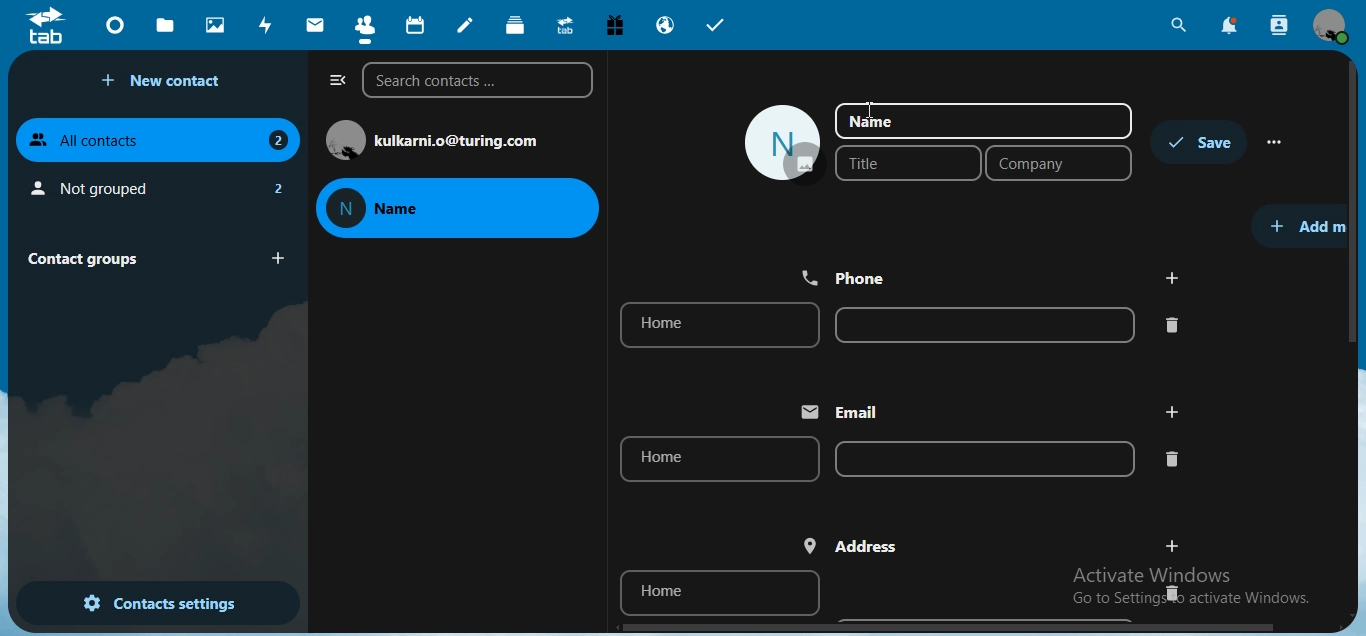  What do you see at coordinates (1202, 142) in the screenshot?
I see `save` at bounding box center [1202, 142].